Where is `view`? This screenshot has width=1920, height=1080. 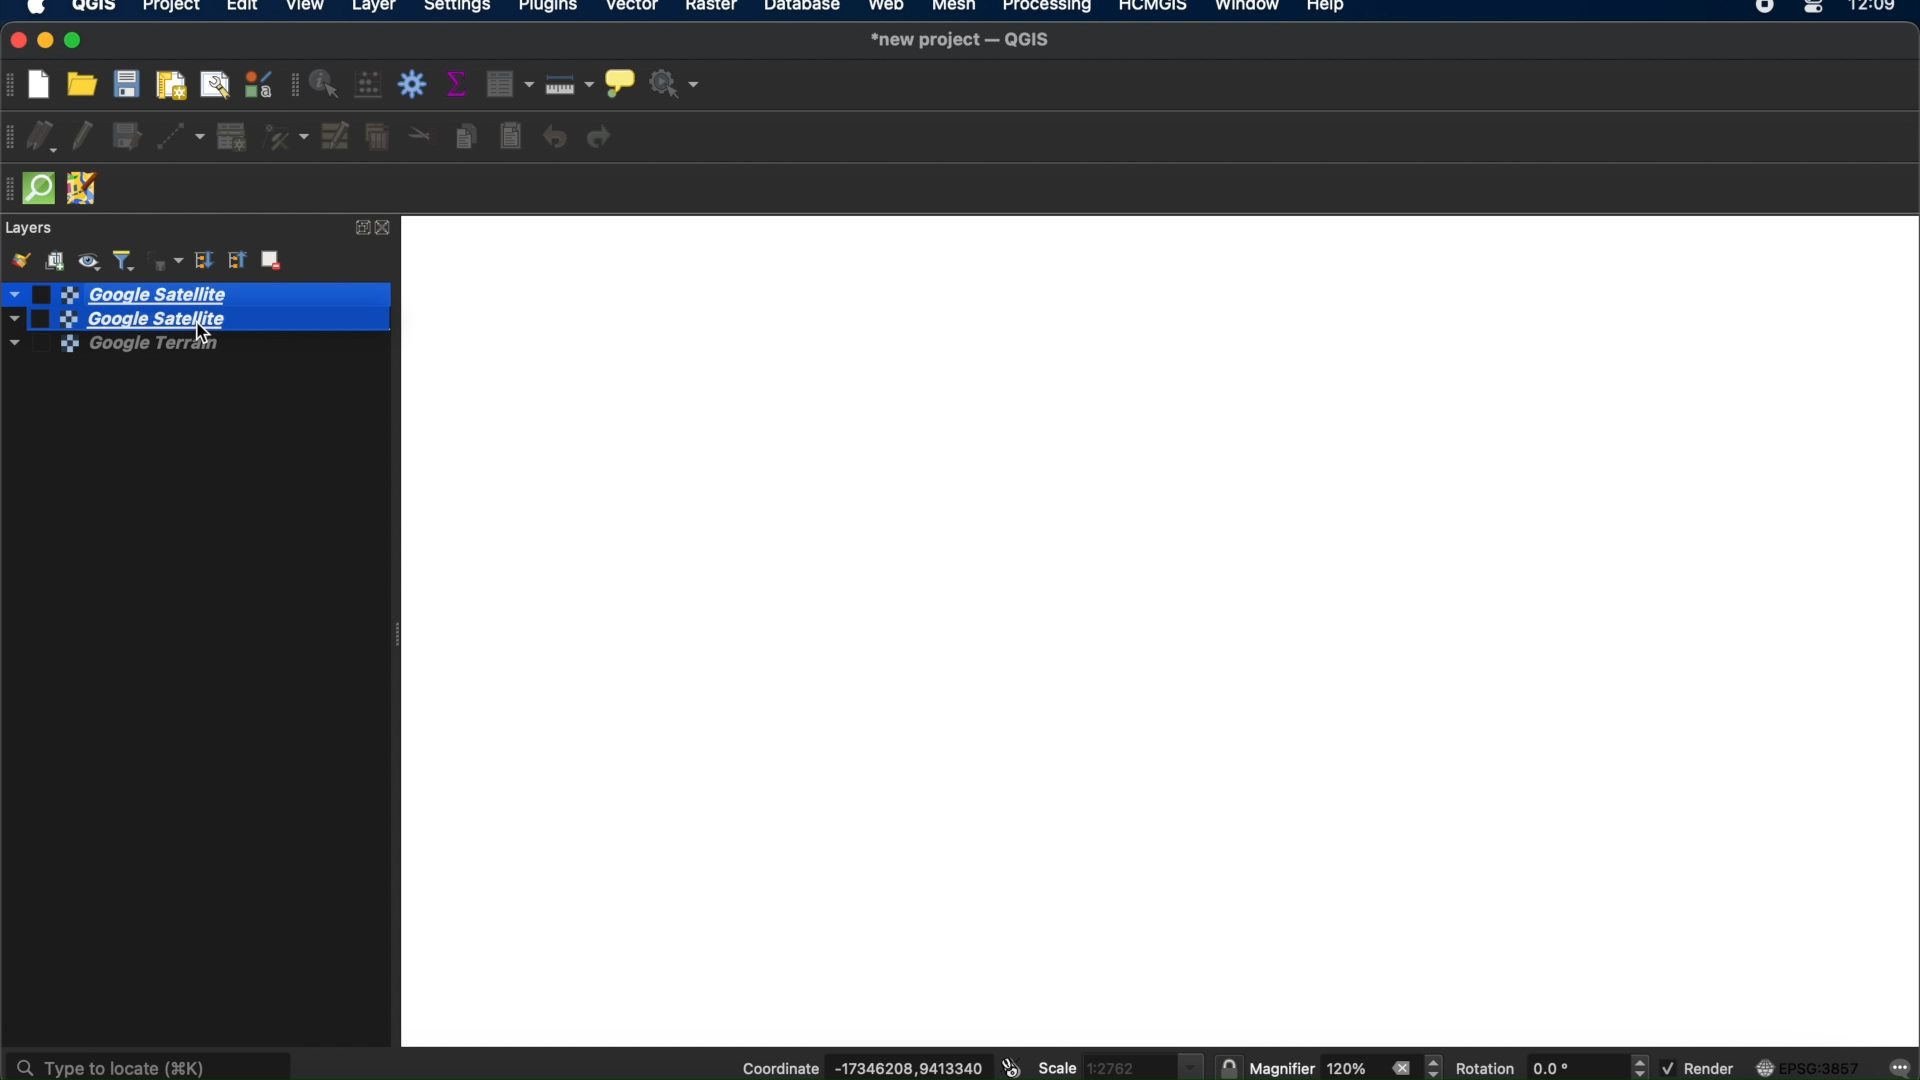 view is located at coordinates (307, 8).